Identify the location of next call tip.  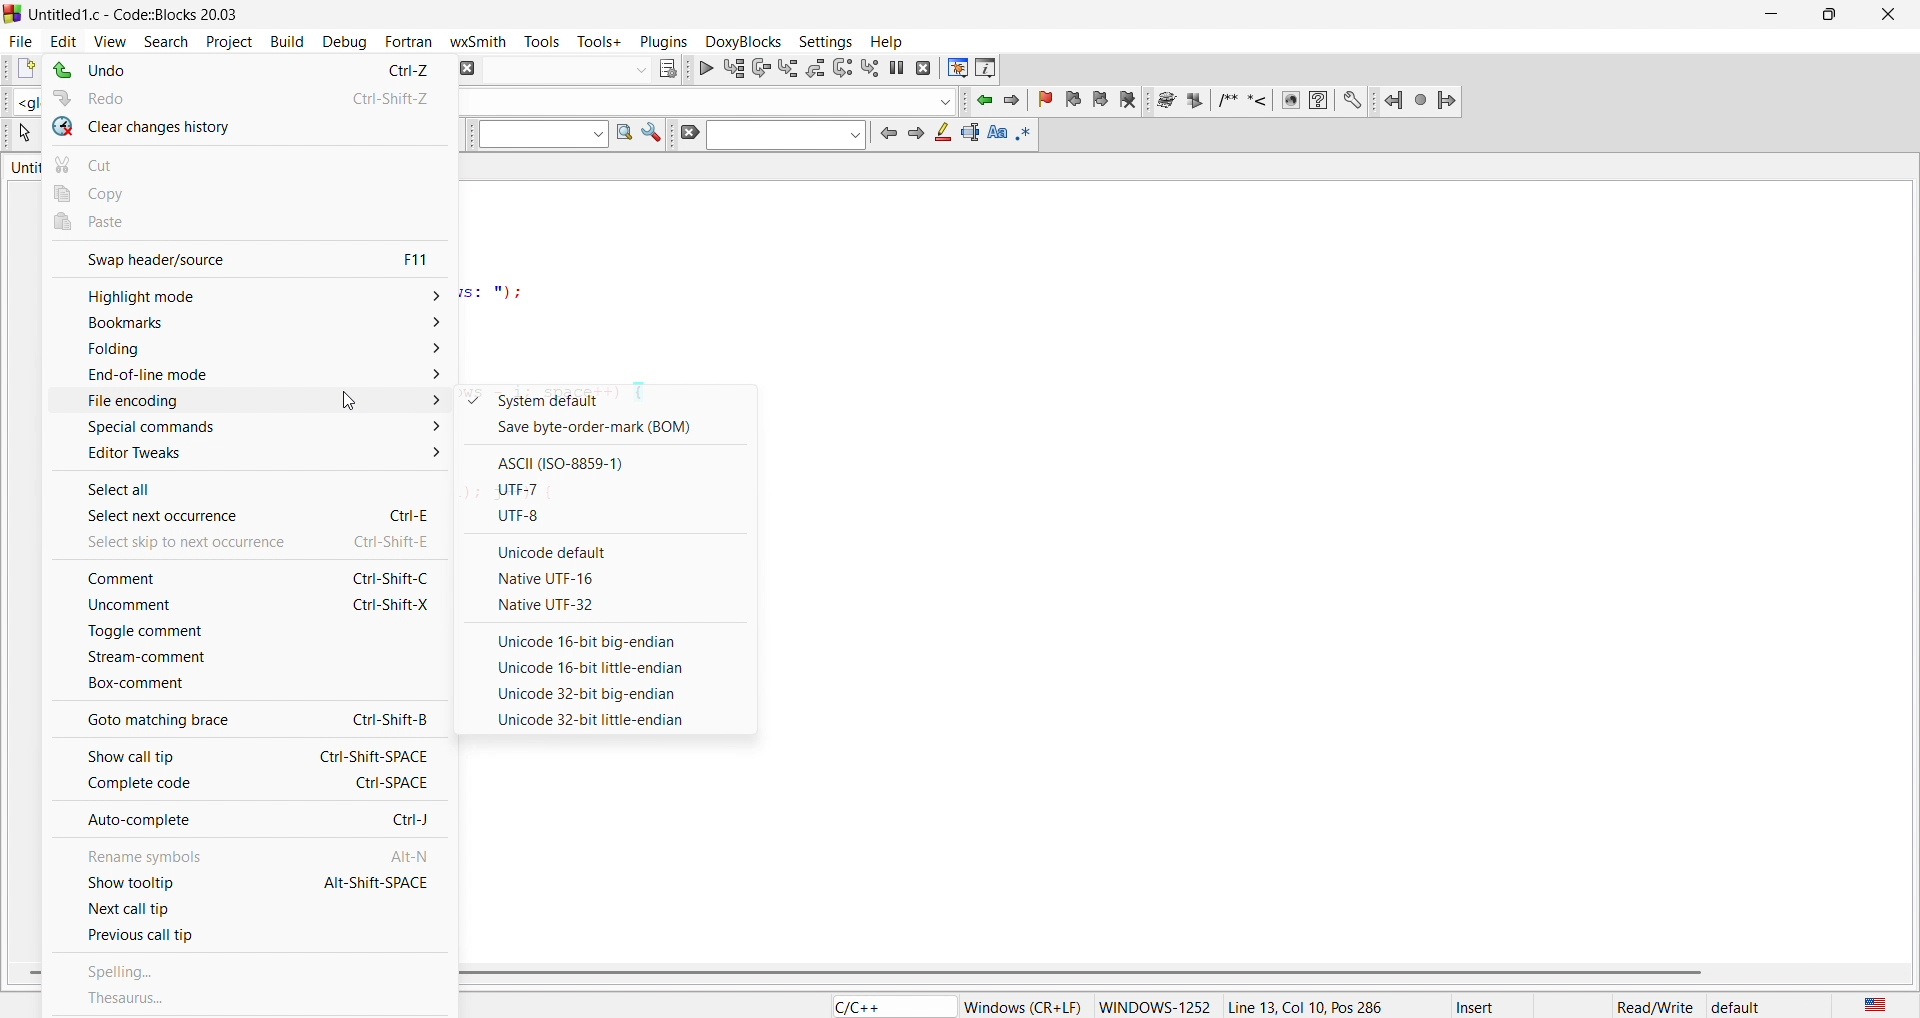
(250, 913).